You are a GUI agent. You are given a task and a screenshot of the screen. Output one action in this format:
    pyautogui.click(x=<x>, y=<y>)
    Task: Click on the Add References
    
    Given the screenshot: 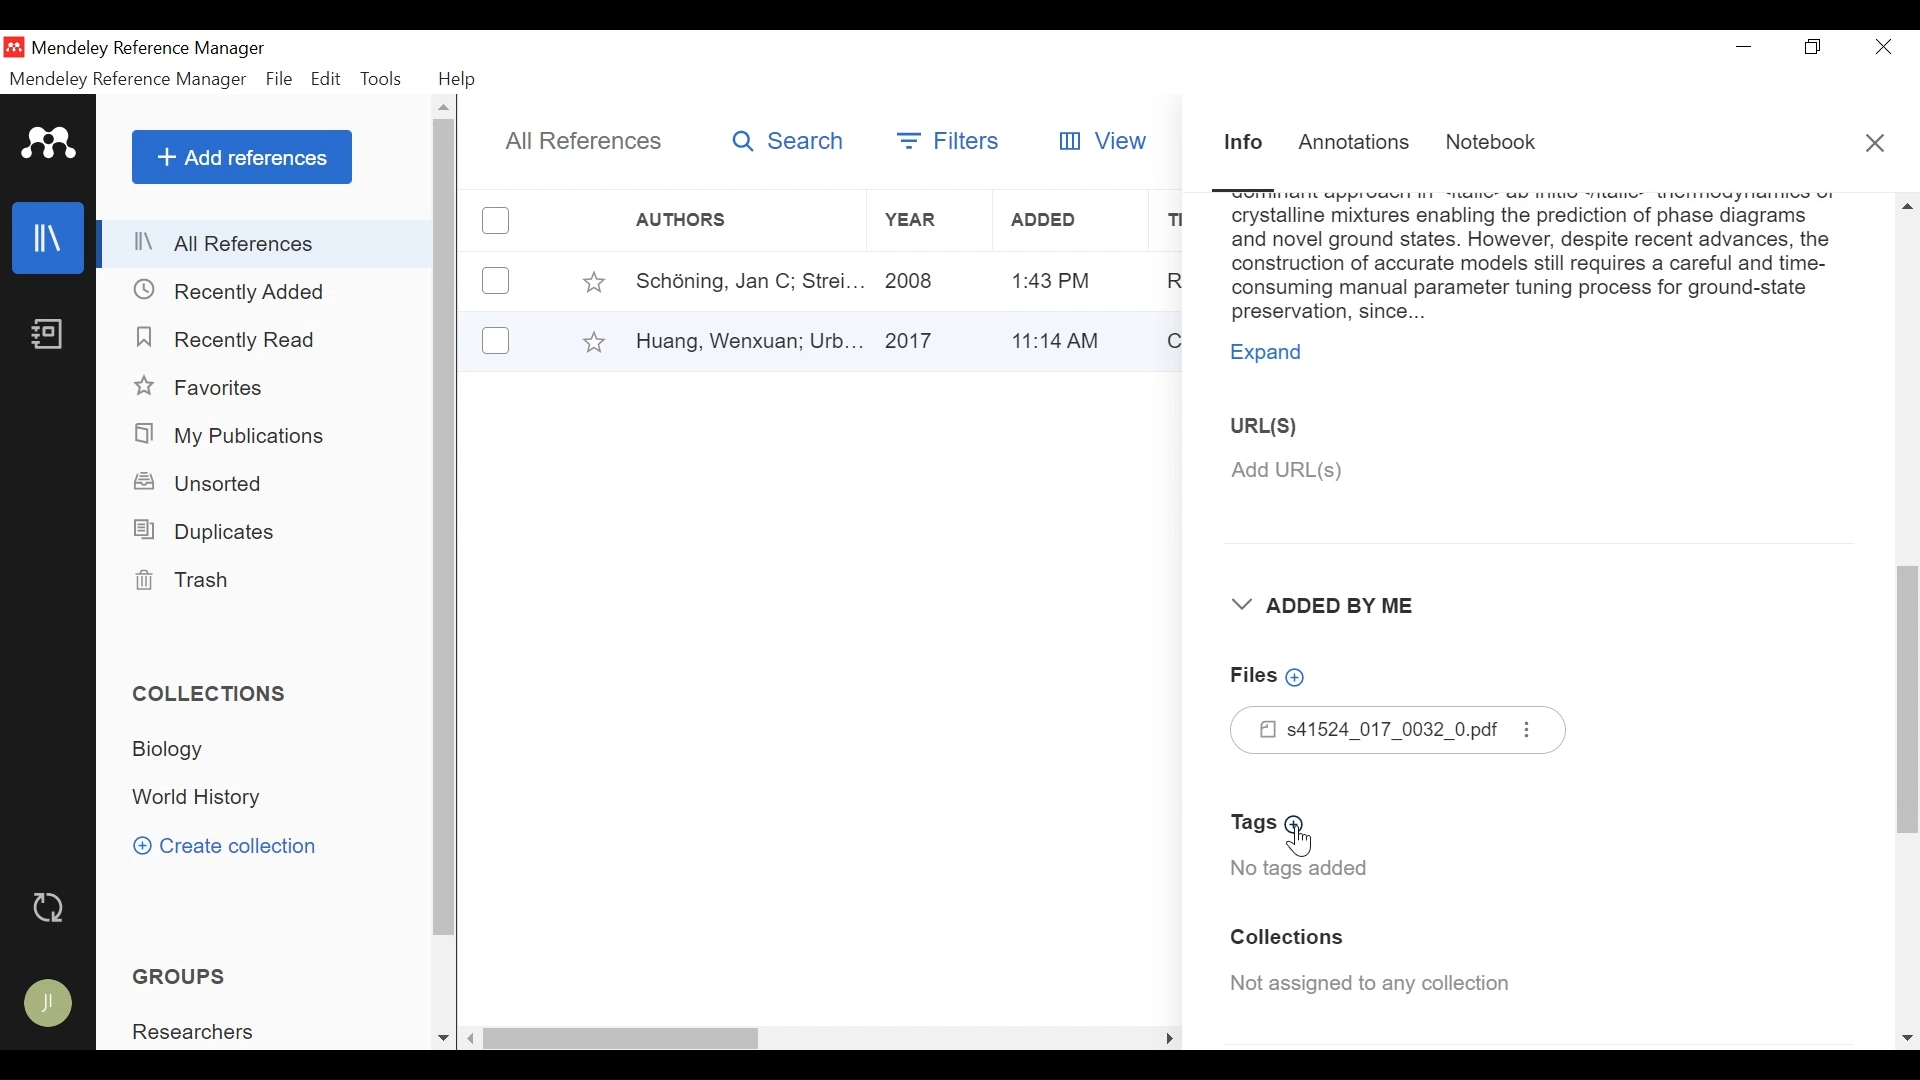 What is the action you would take?
    pyautogui.click(x=242, y=157)
    